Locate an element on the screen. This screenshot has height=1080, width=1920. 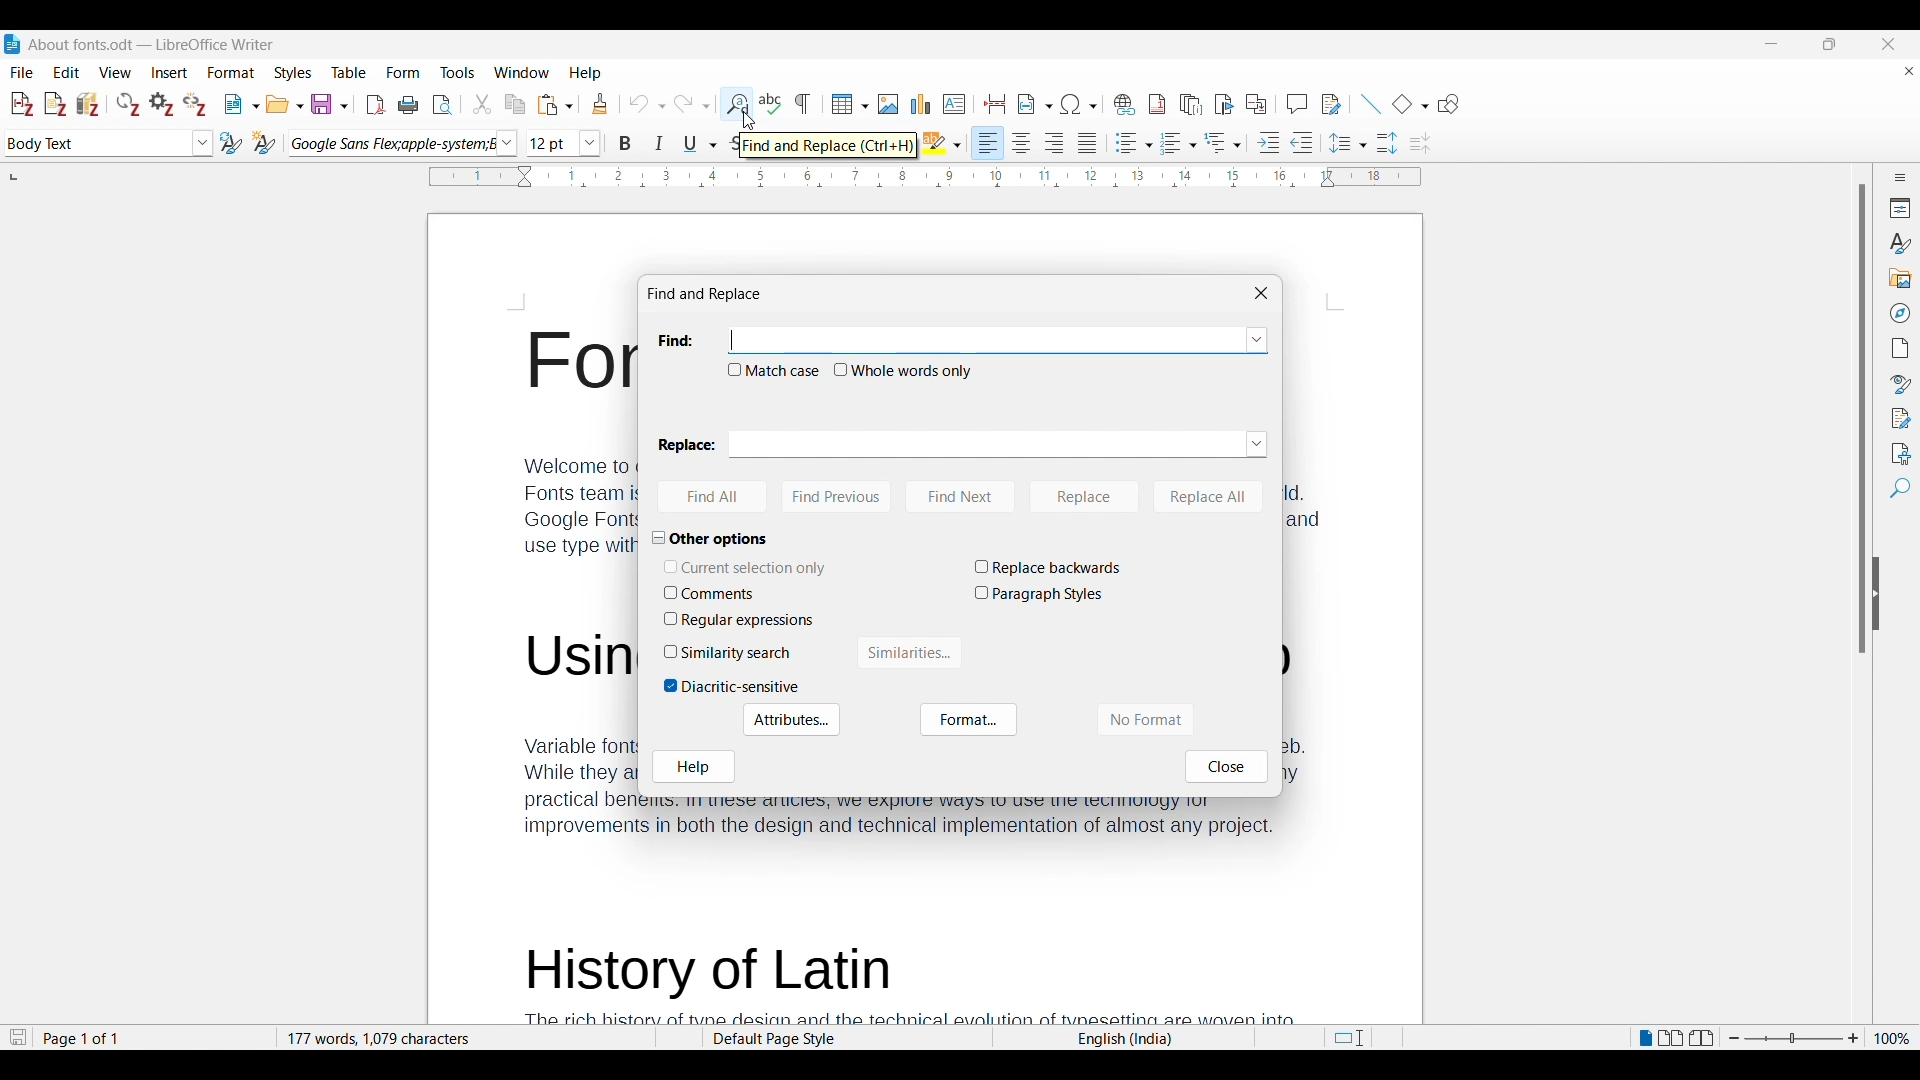
Insert menu is located at coordinates (170, 72).